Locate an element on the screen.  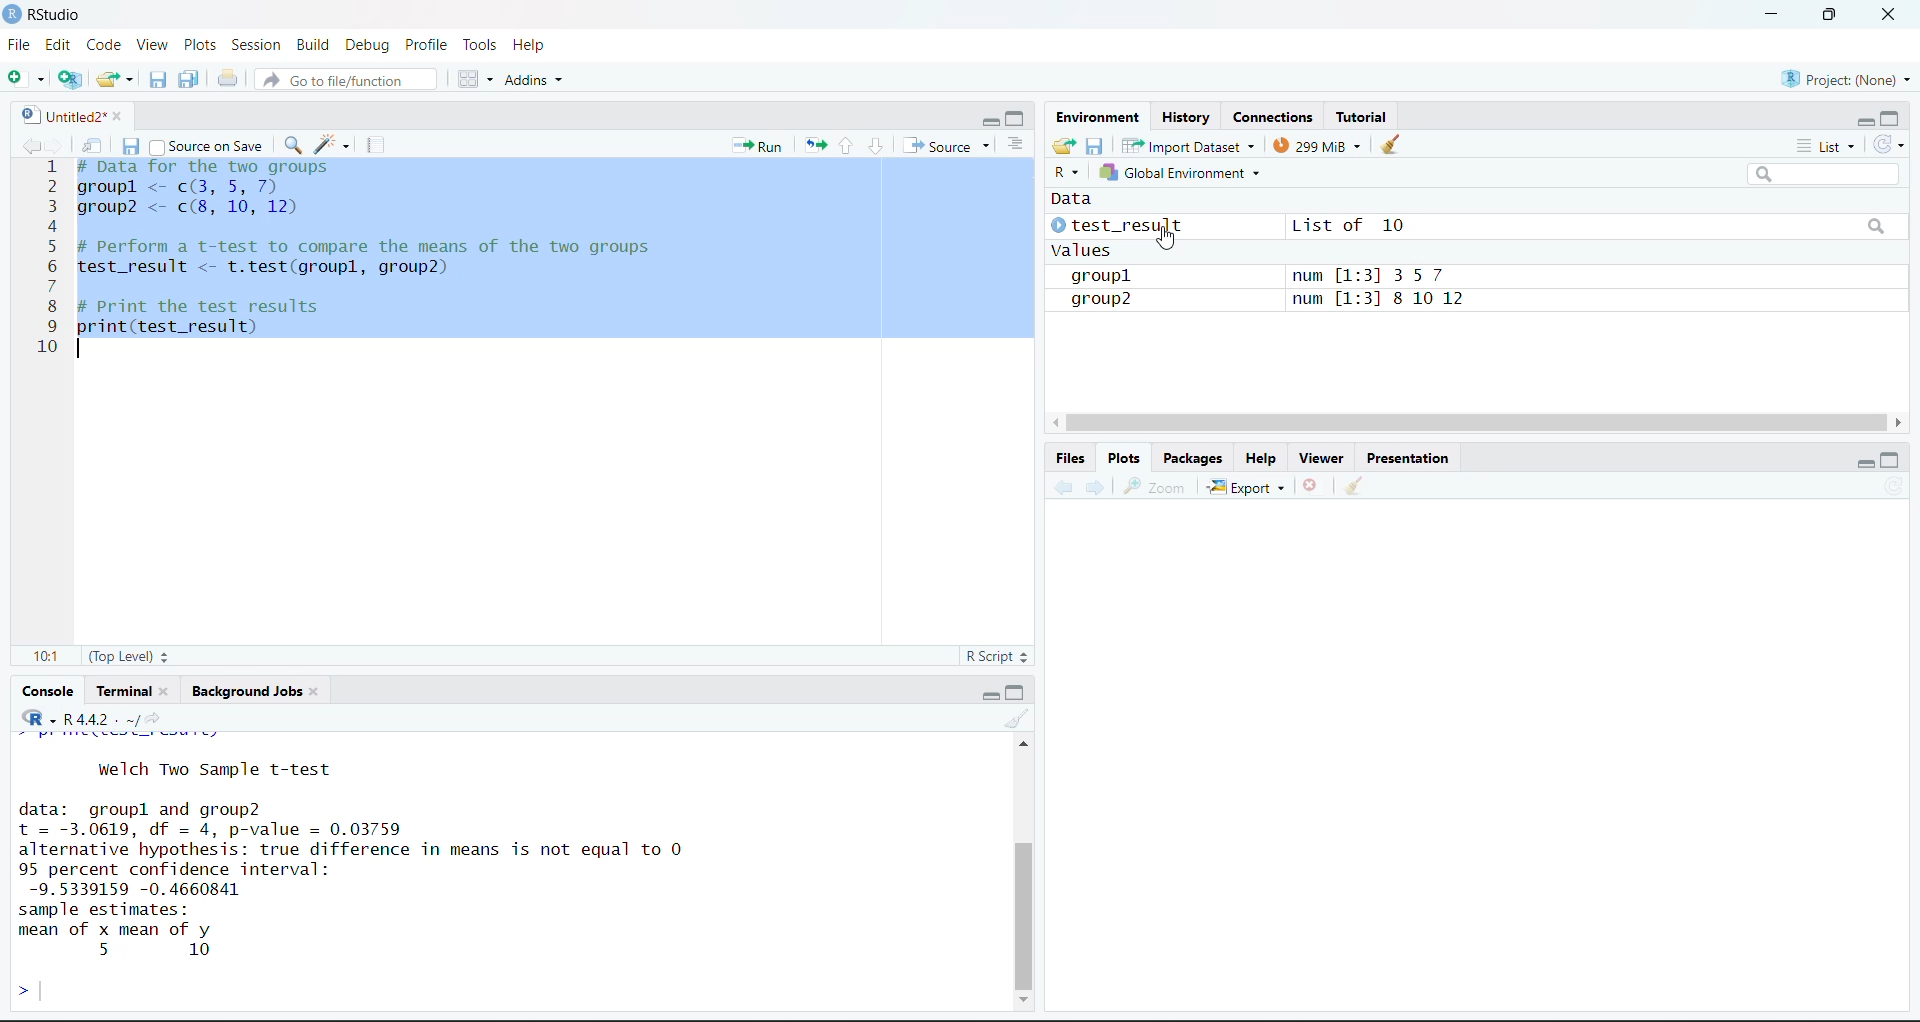
Tutorial is located at coordinates (1362, 114).